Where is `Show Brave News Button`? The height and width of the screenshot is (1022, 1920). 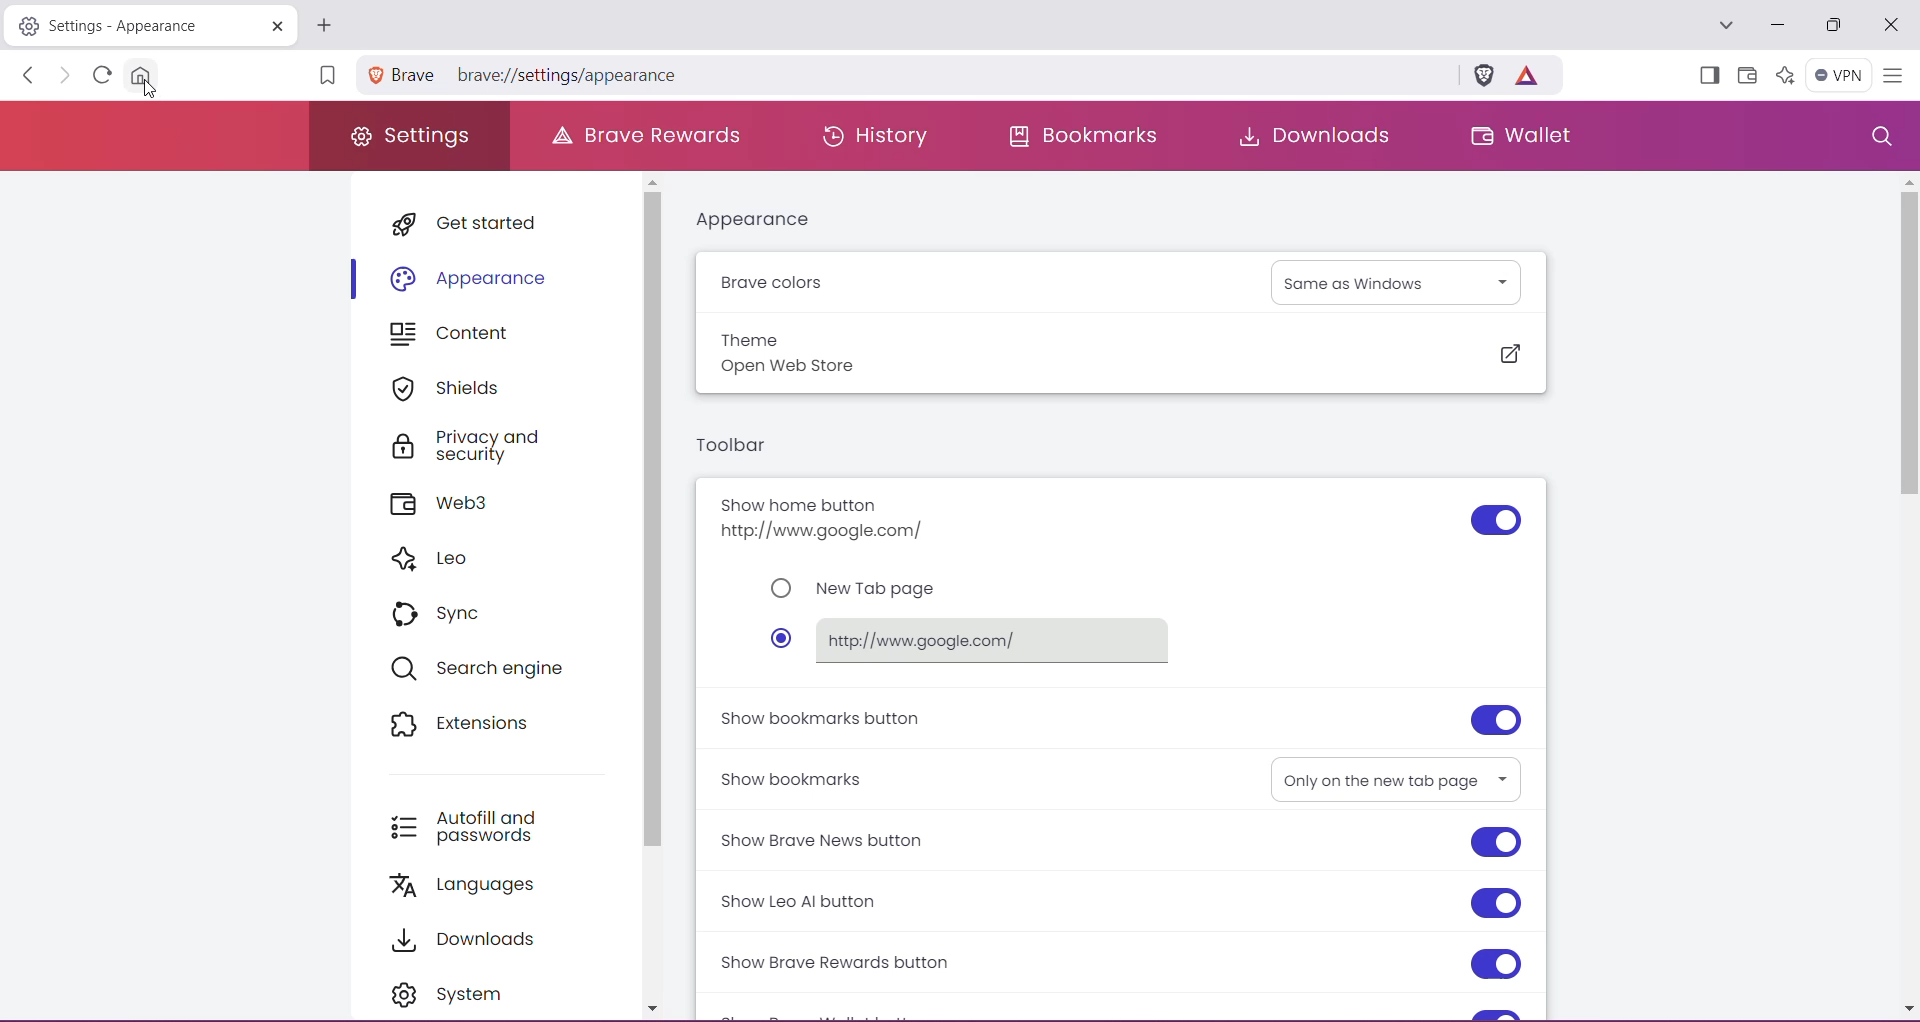 Show Brave News Button is located at coordinates (834, 840).